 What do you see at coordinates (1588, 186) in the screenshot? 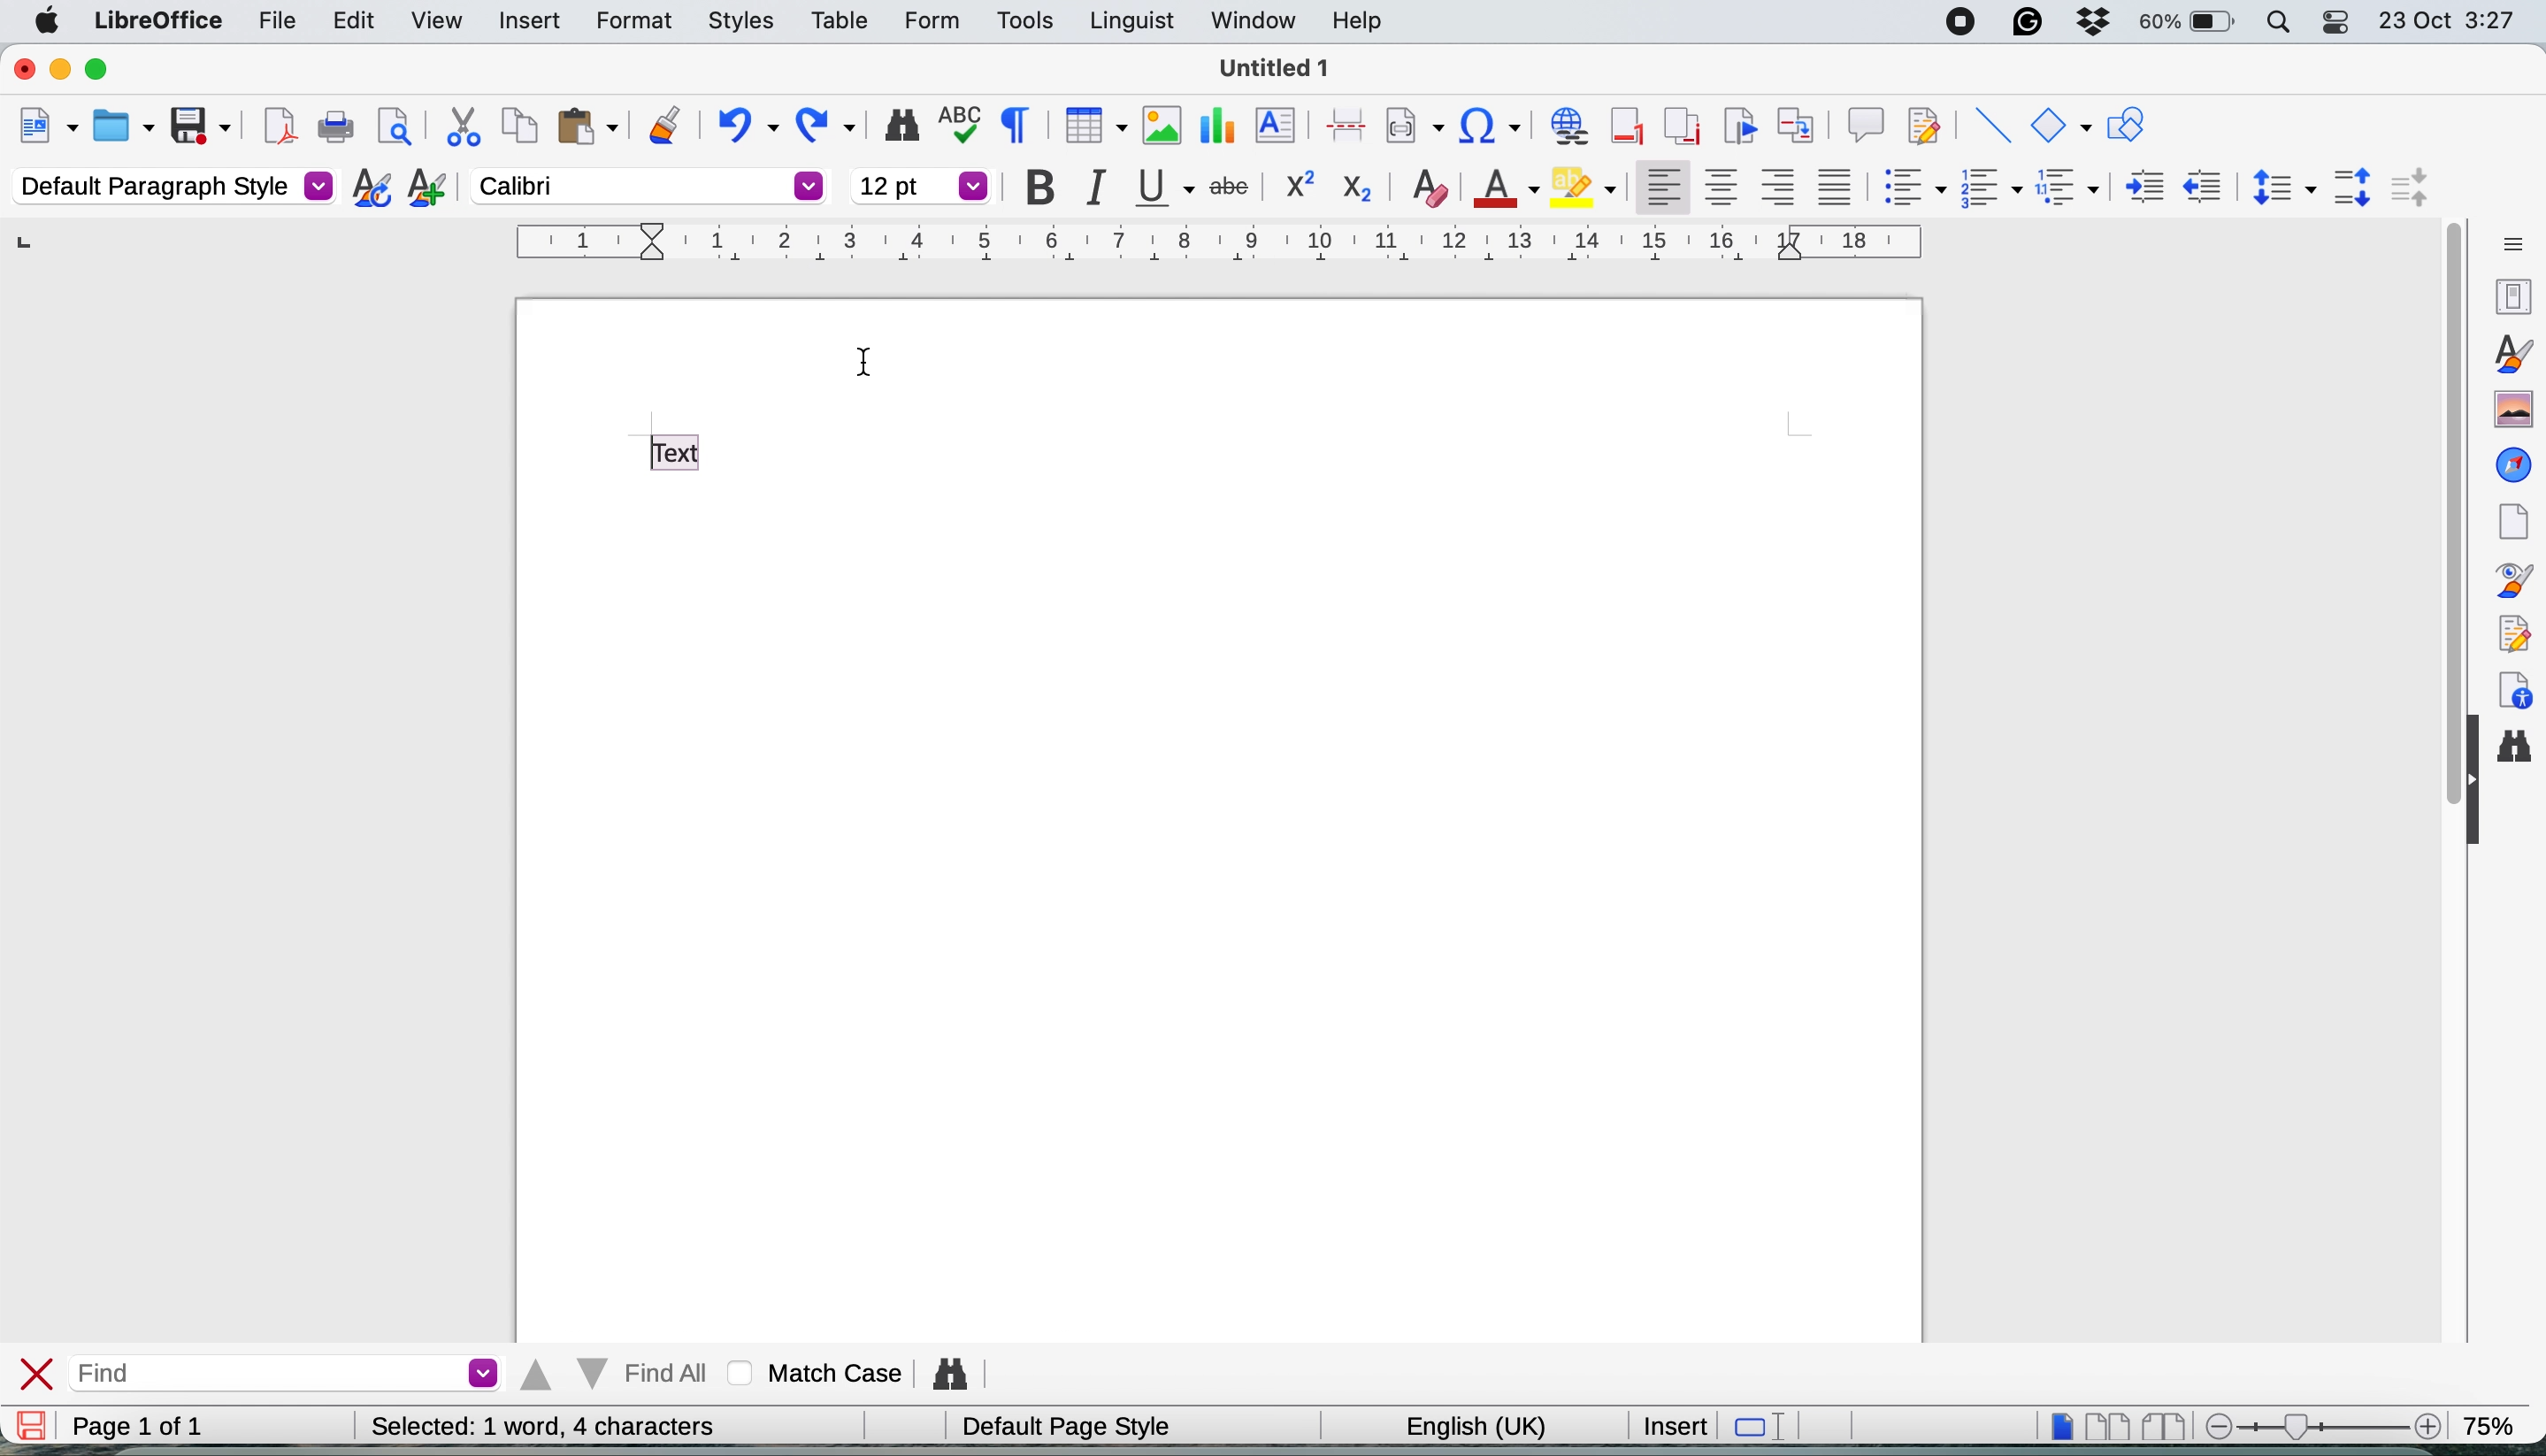
I see `fill color` at bounding box center [1588, 186].